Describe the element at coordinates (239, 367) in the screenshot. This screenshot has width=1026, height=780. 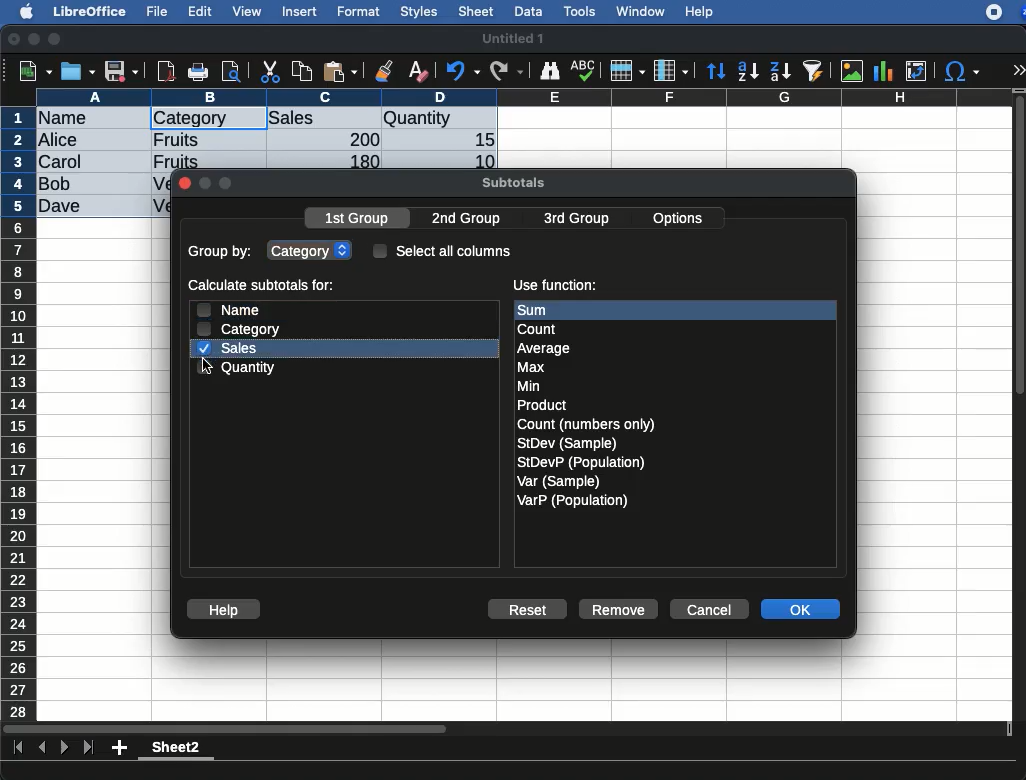
I see `quantity ` at that location.